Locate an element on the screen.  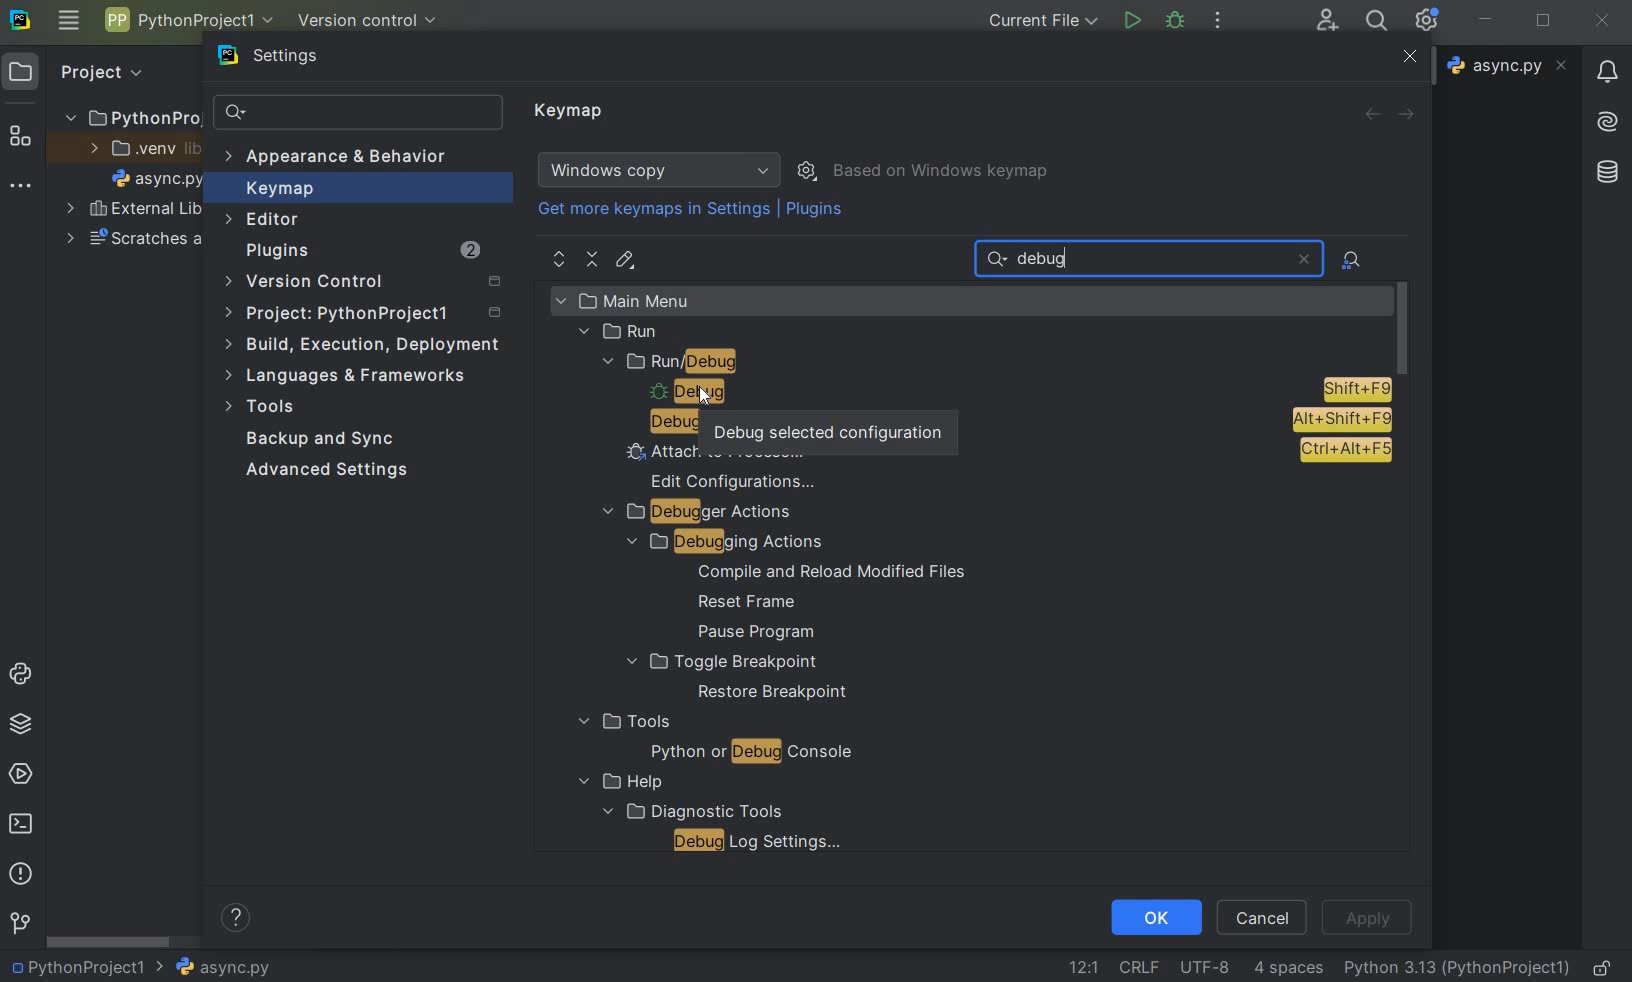
version control is located at coordinates (369, 283).